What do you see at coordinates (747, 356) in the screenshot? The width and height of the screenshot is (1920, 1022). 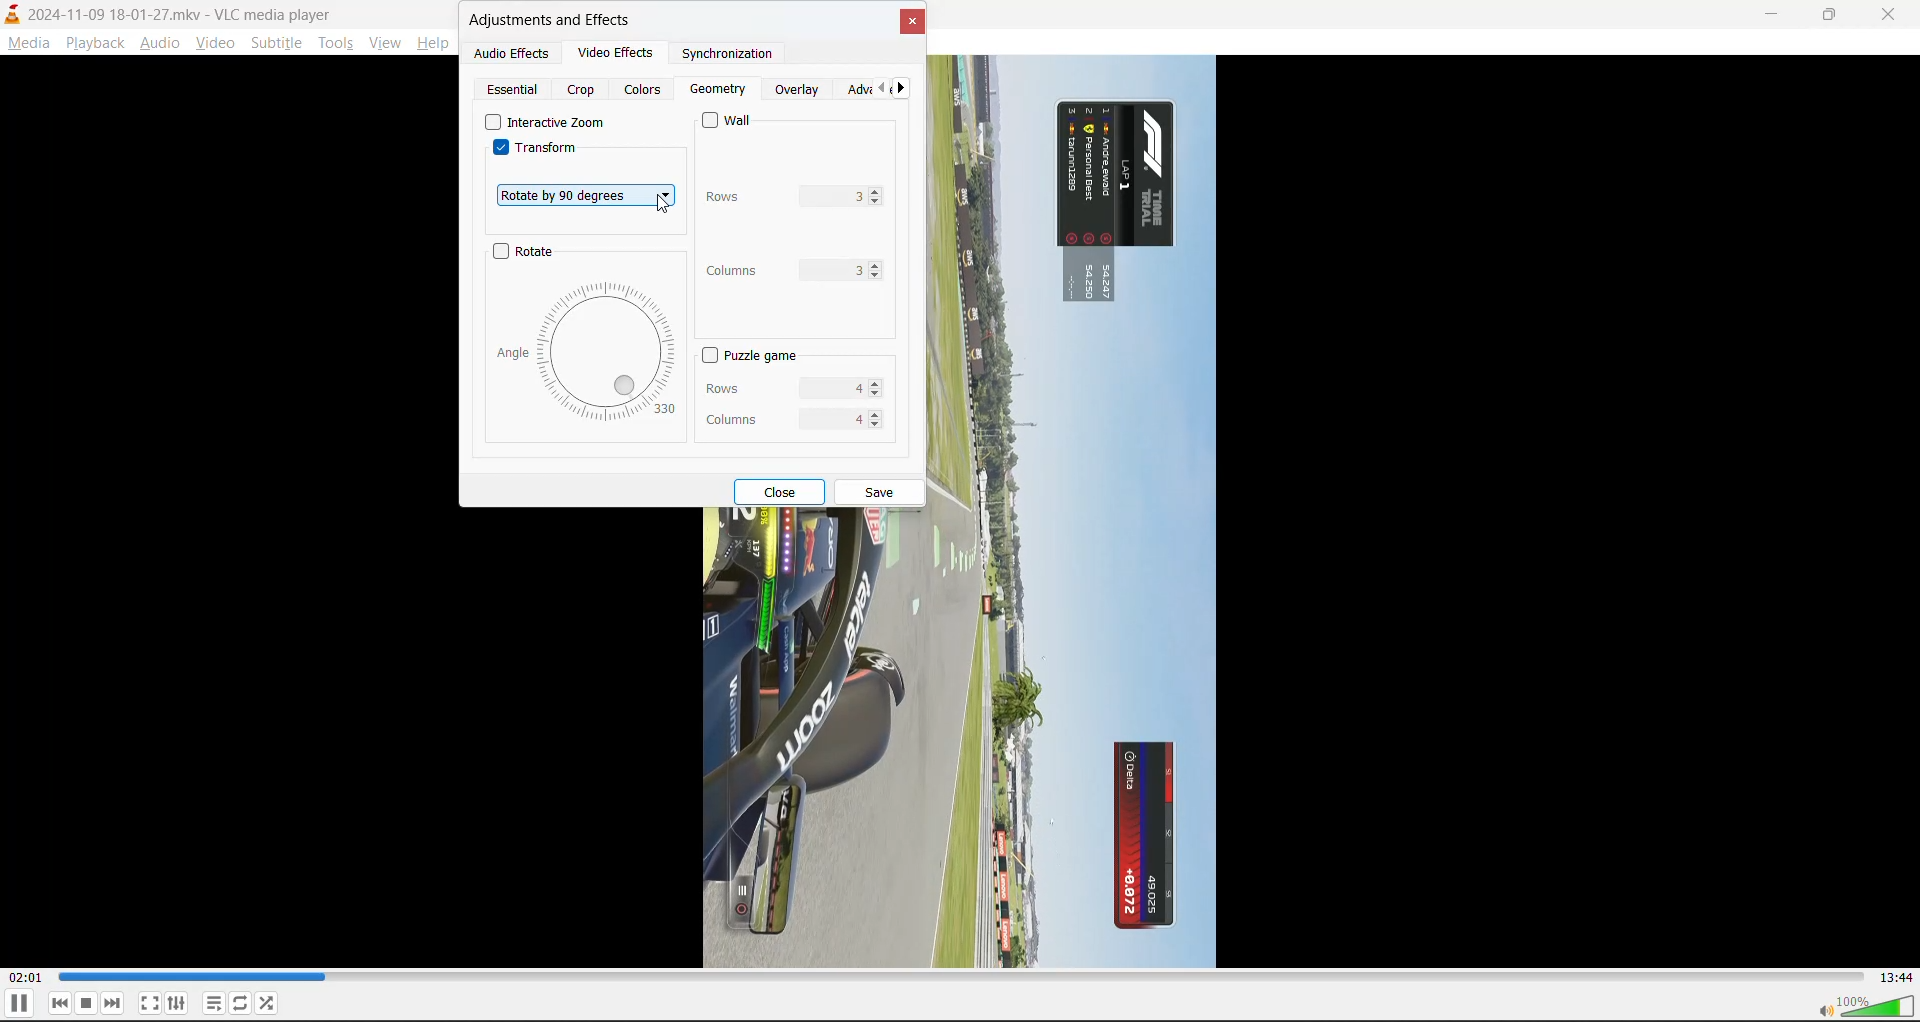 I see `puzzle game` at bounding box center [747, 356].